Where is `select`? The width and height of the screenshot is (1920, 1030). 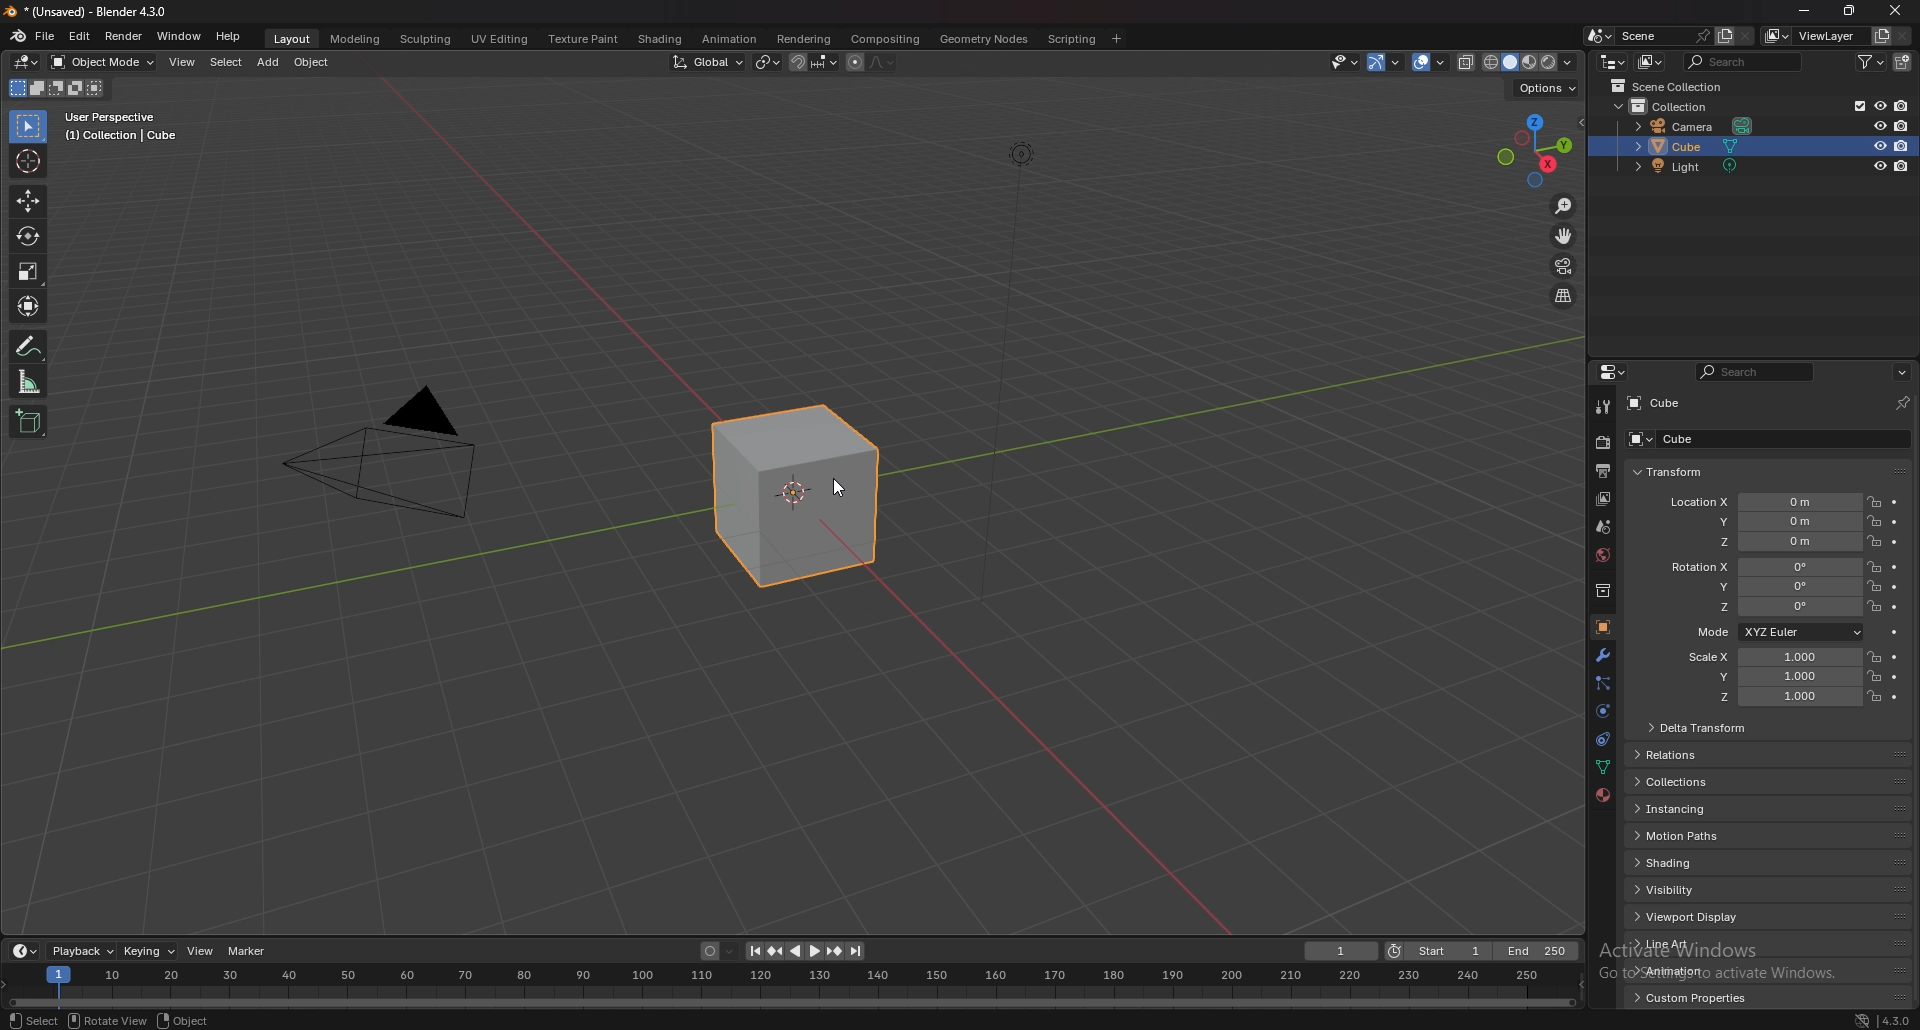 select is located at coordinates (28, 1018).